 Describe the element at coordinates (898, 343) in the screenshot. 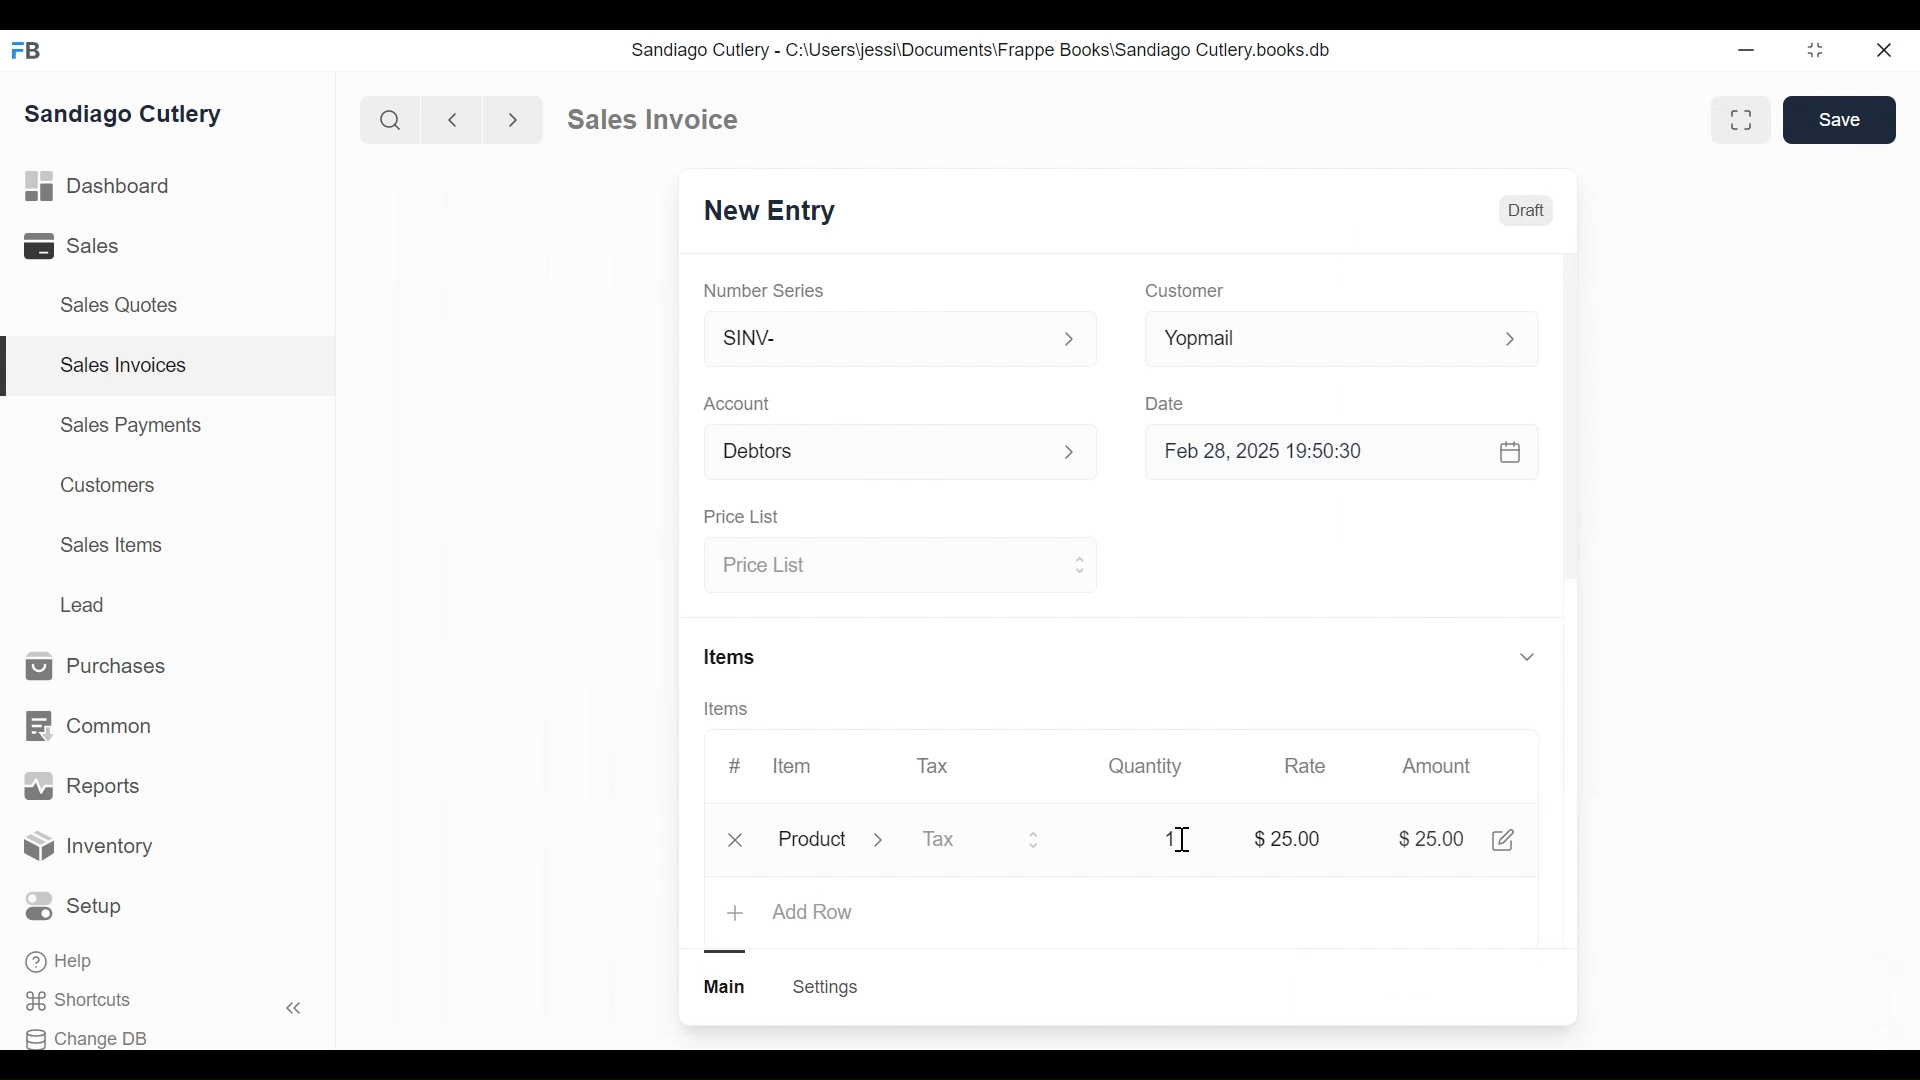

I see `SINV-` at that location.